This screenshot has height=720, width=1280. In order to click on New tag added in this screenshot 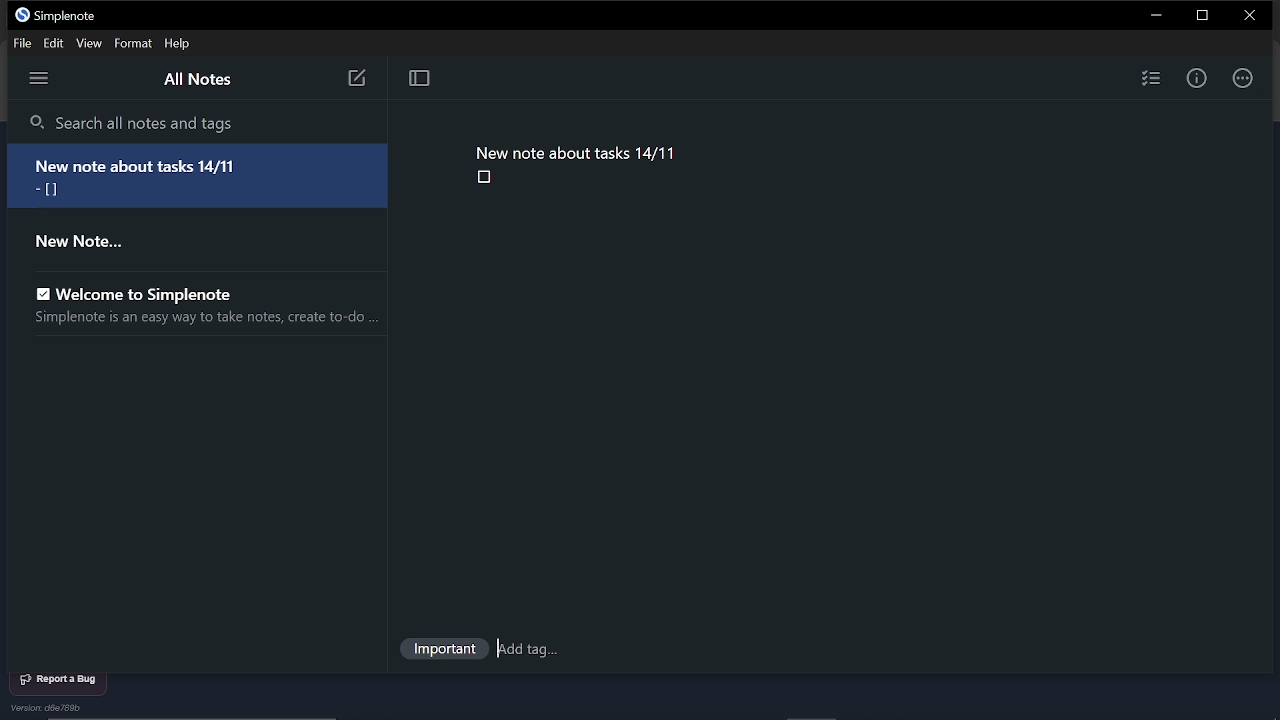, I will do `click(442, 651)`.